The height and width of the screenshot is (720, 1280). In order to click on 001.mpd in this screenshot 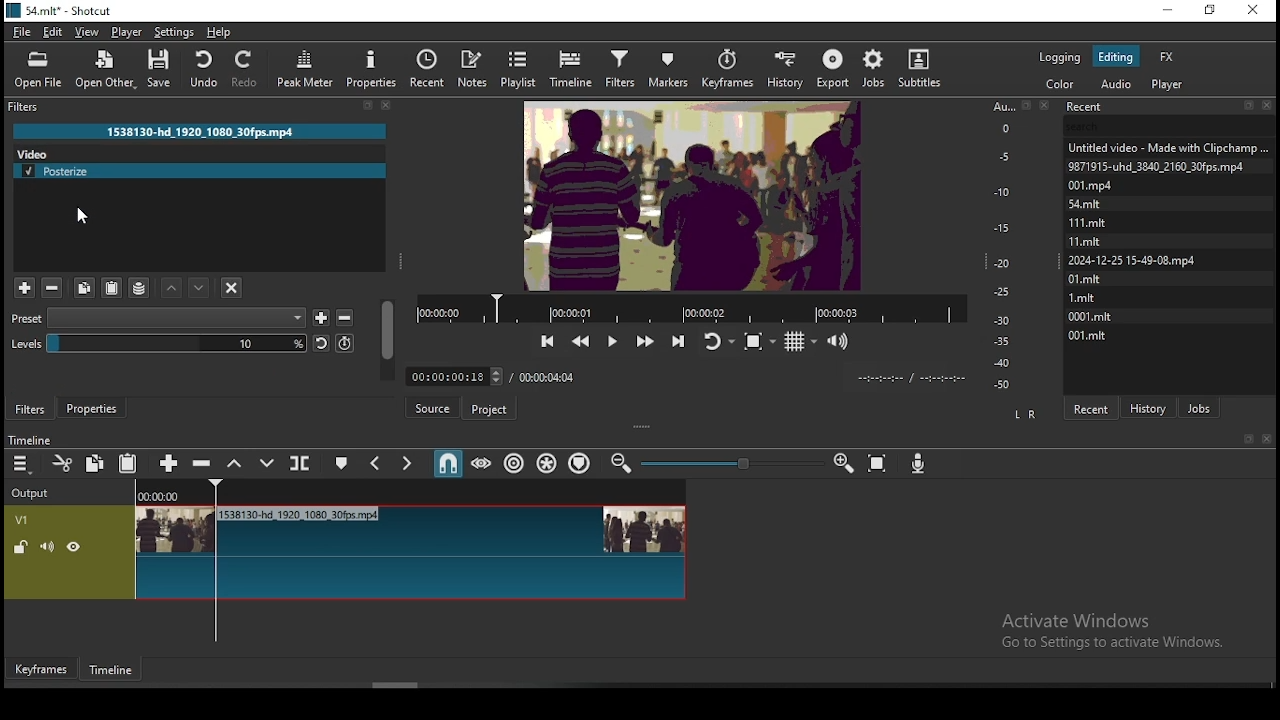, I will do `click(1093, 185)`.